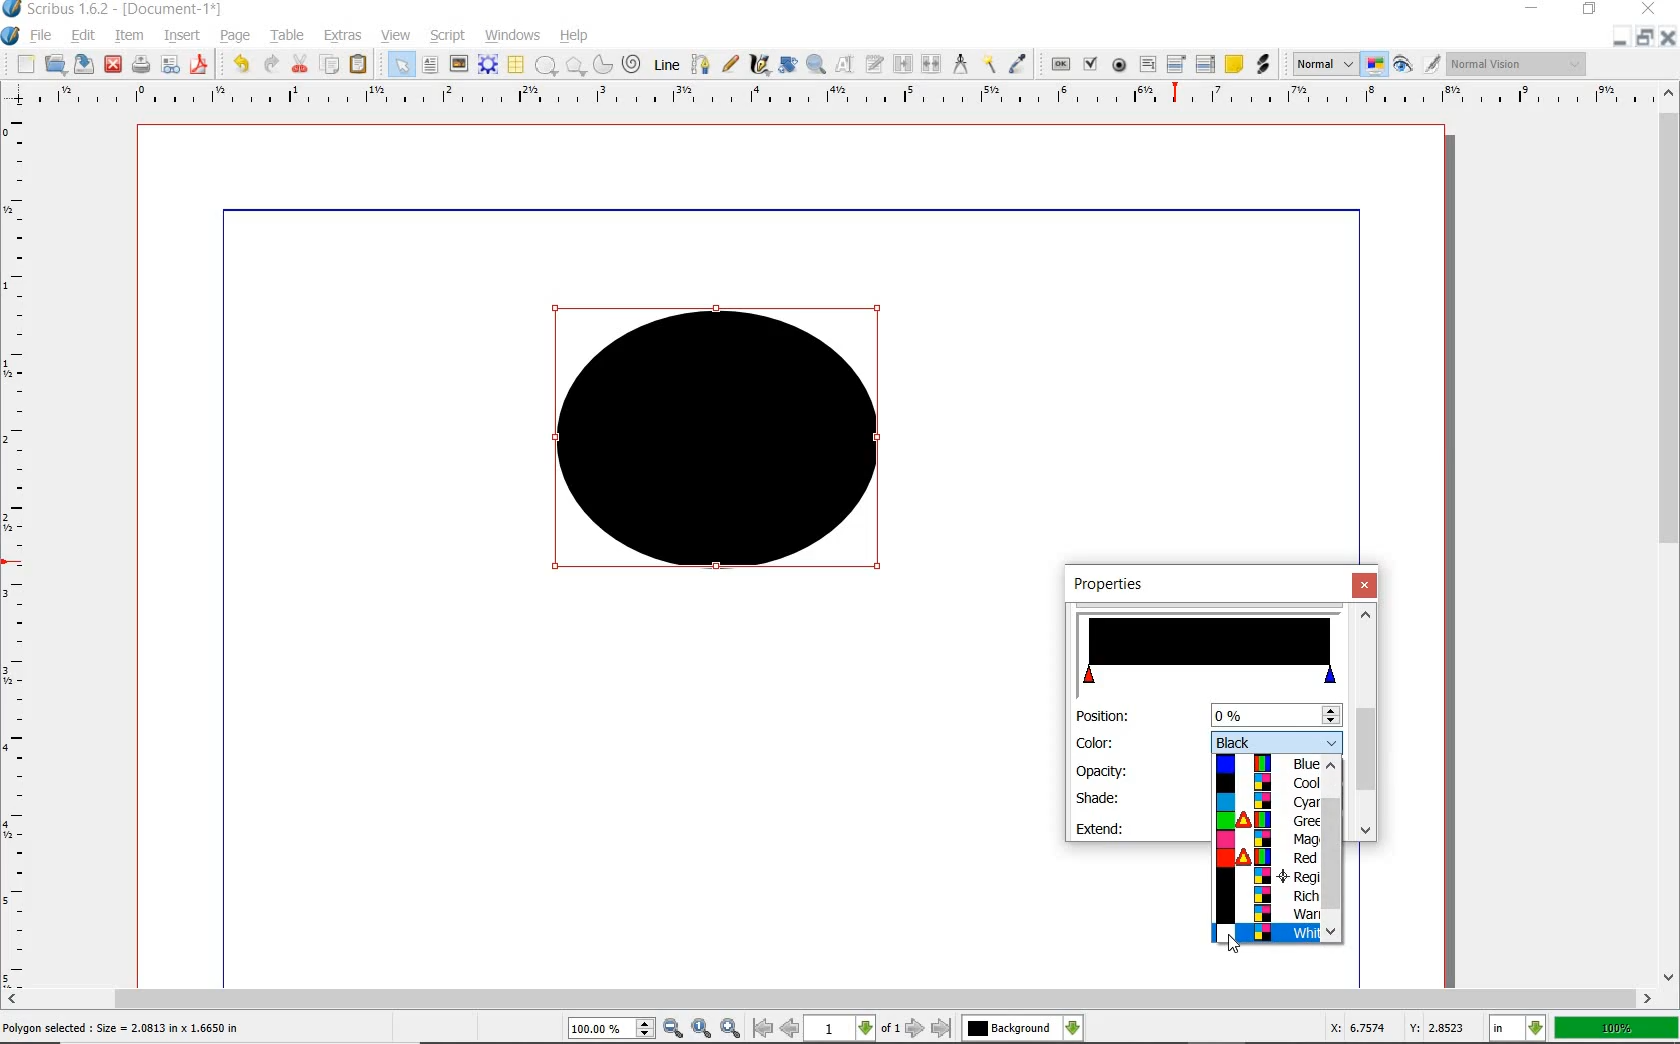  I want to click on ZOOM IN OR OUT, so click(815, 65).